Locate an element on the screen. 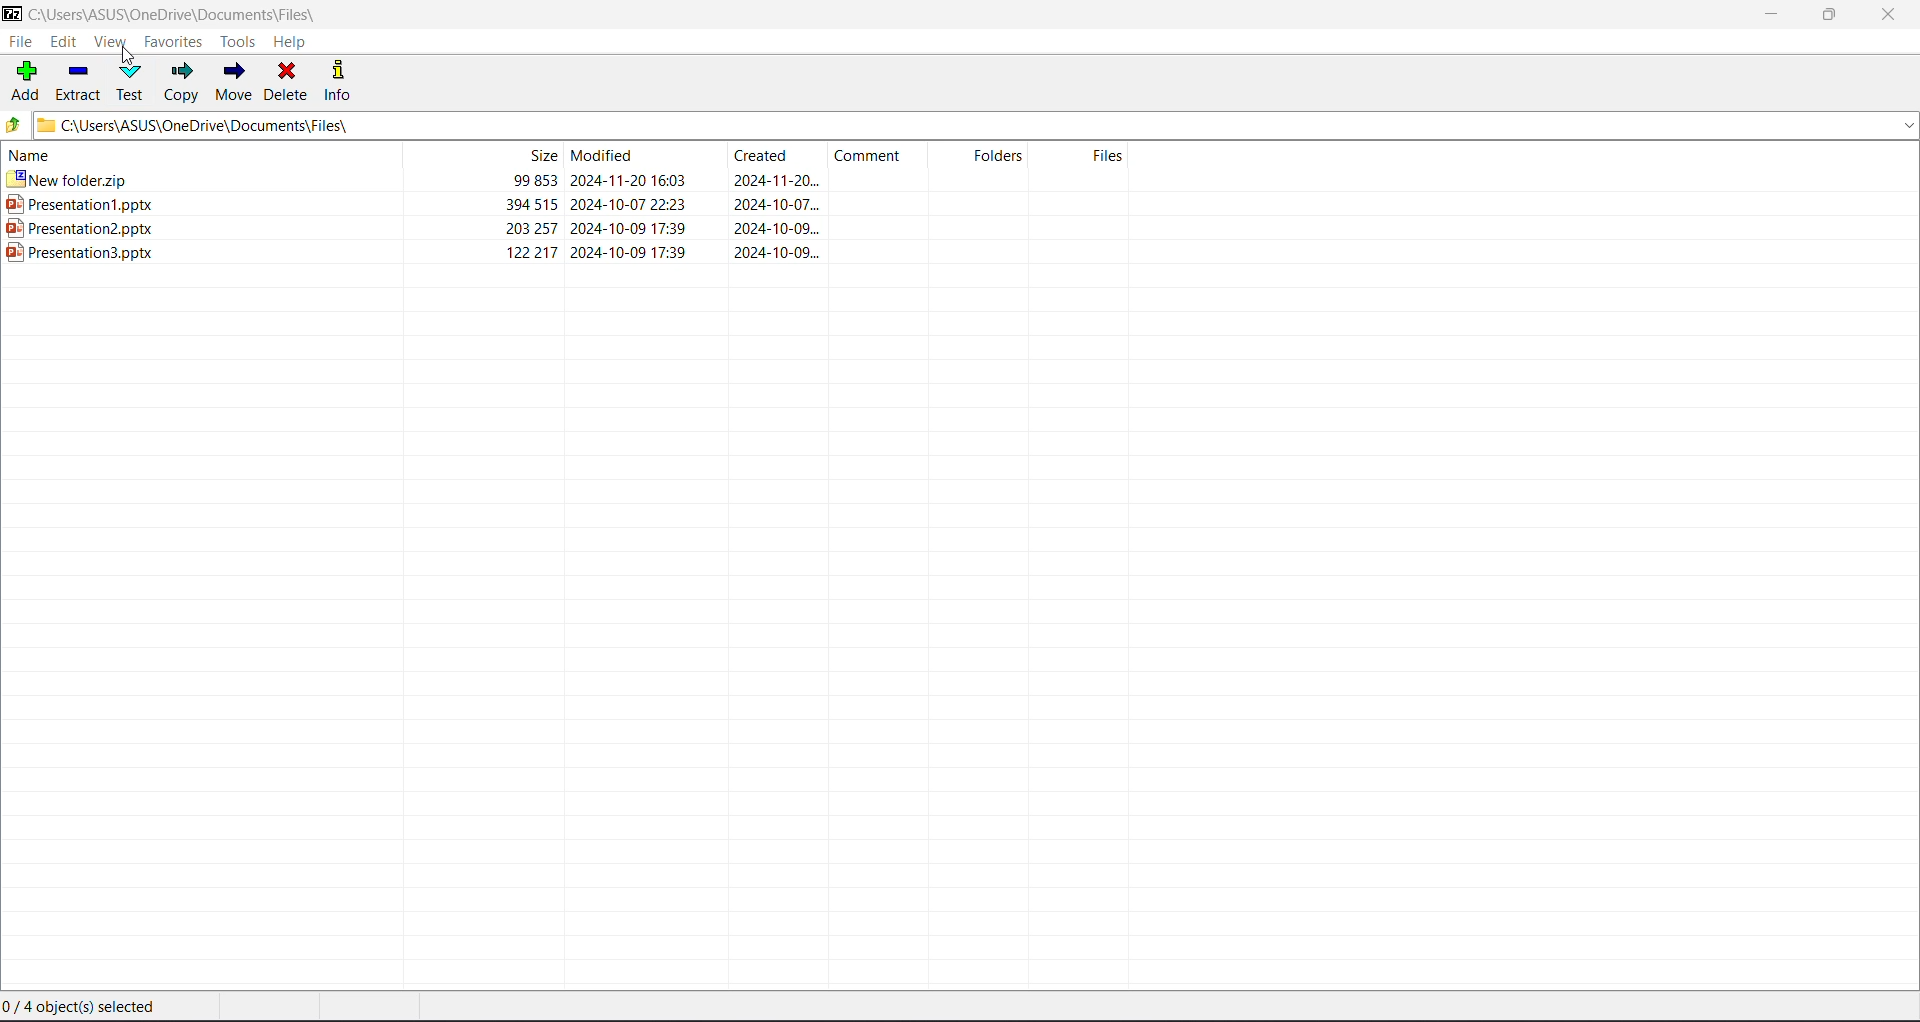  new folder is located at coordinates (566, 177).